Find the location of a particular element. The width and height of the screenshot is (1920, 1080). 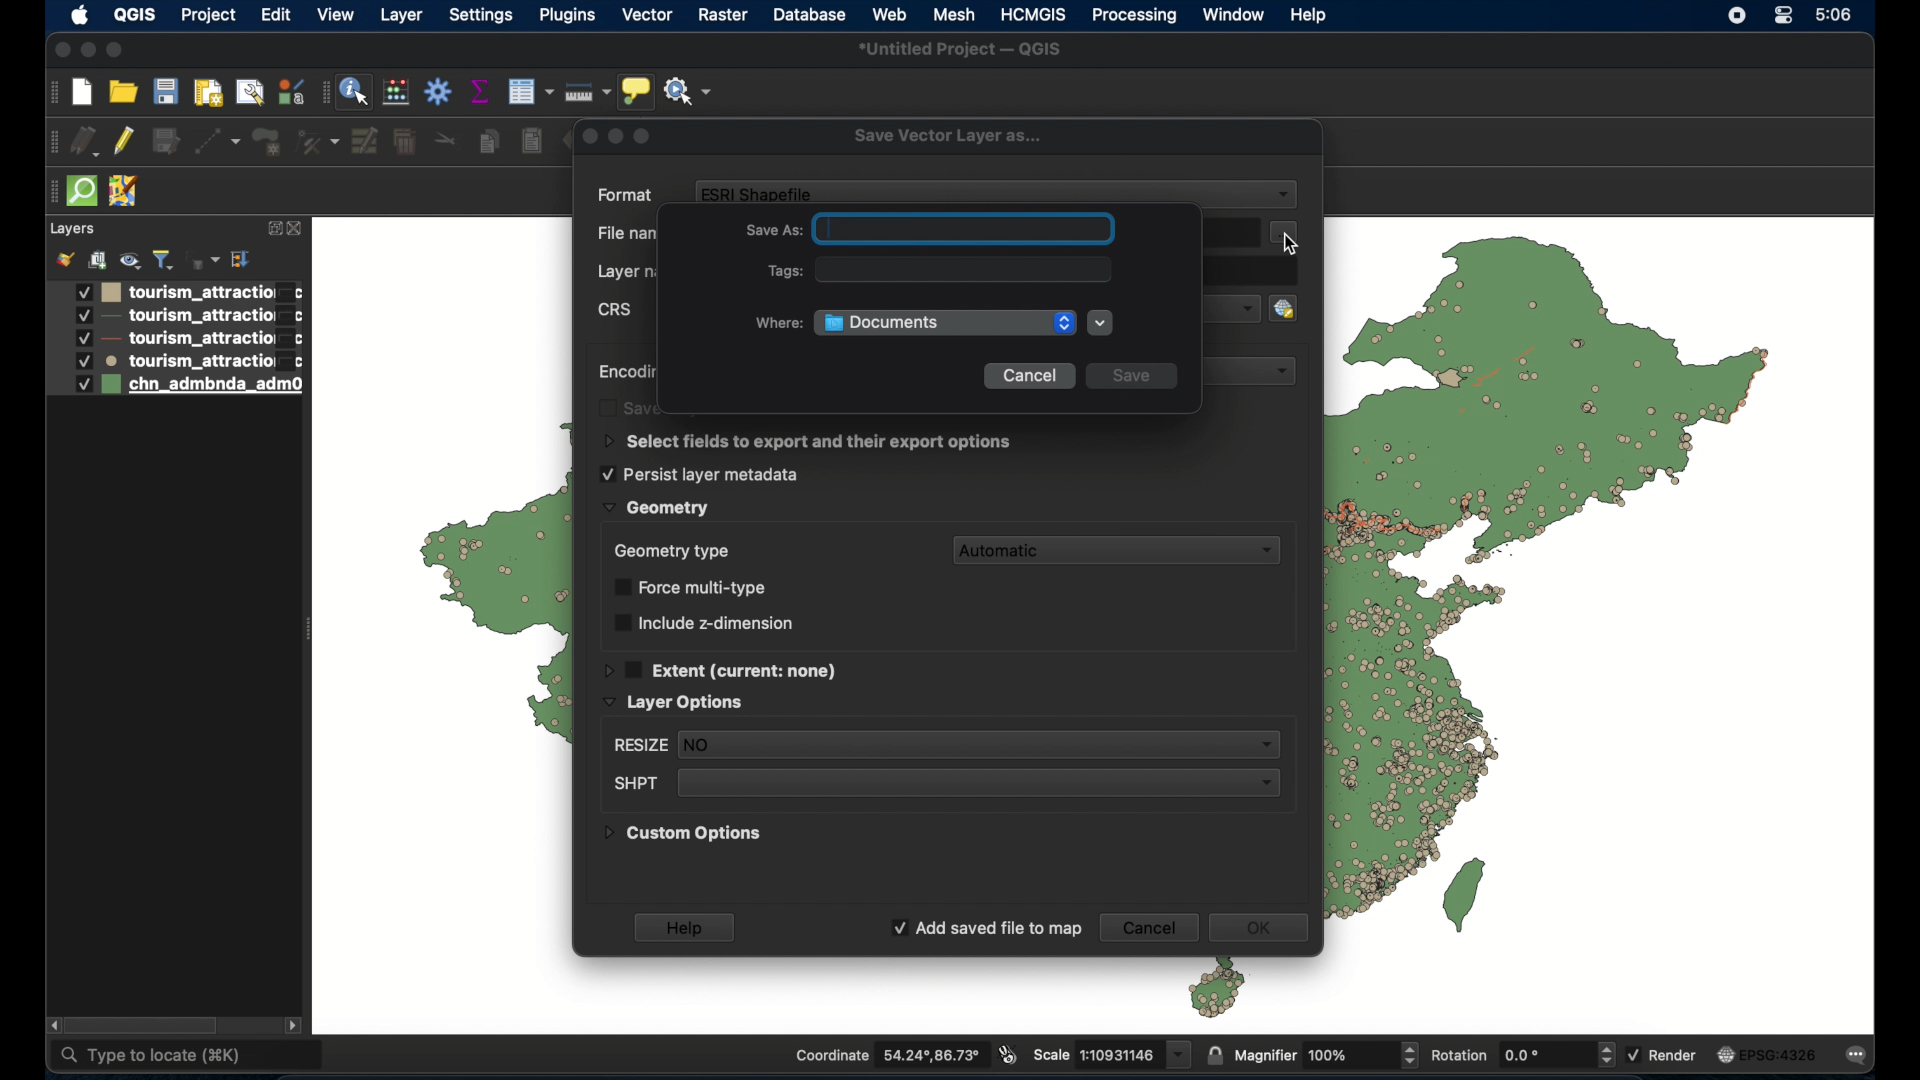

persist layer metadata is located at coordinates (699, 474).